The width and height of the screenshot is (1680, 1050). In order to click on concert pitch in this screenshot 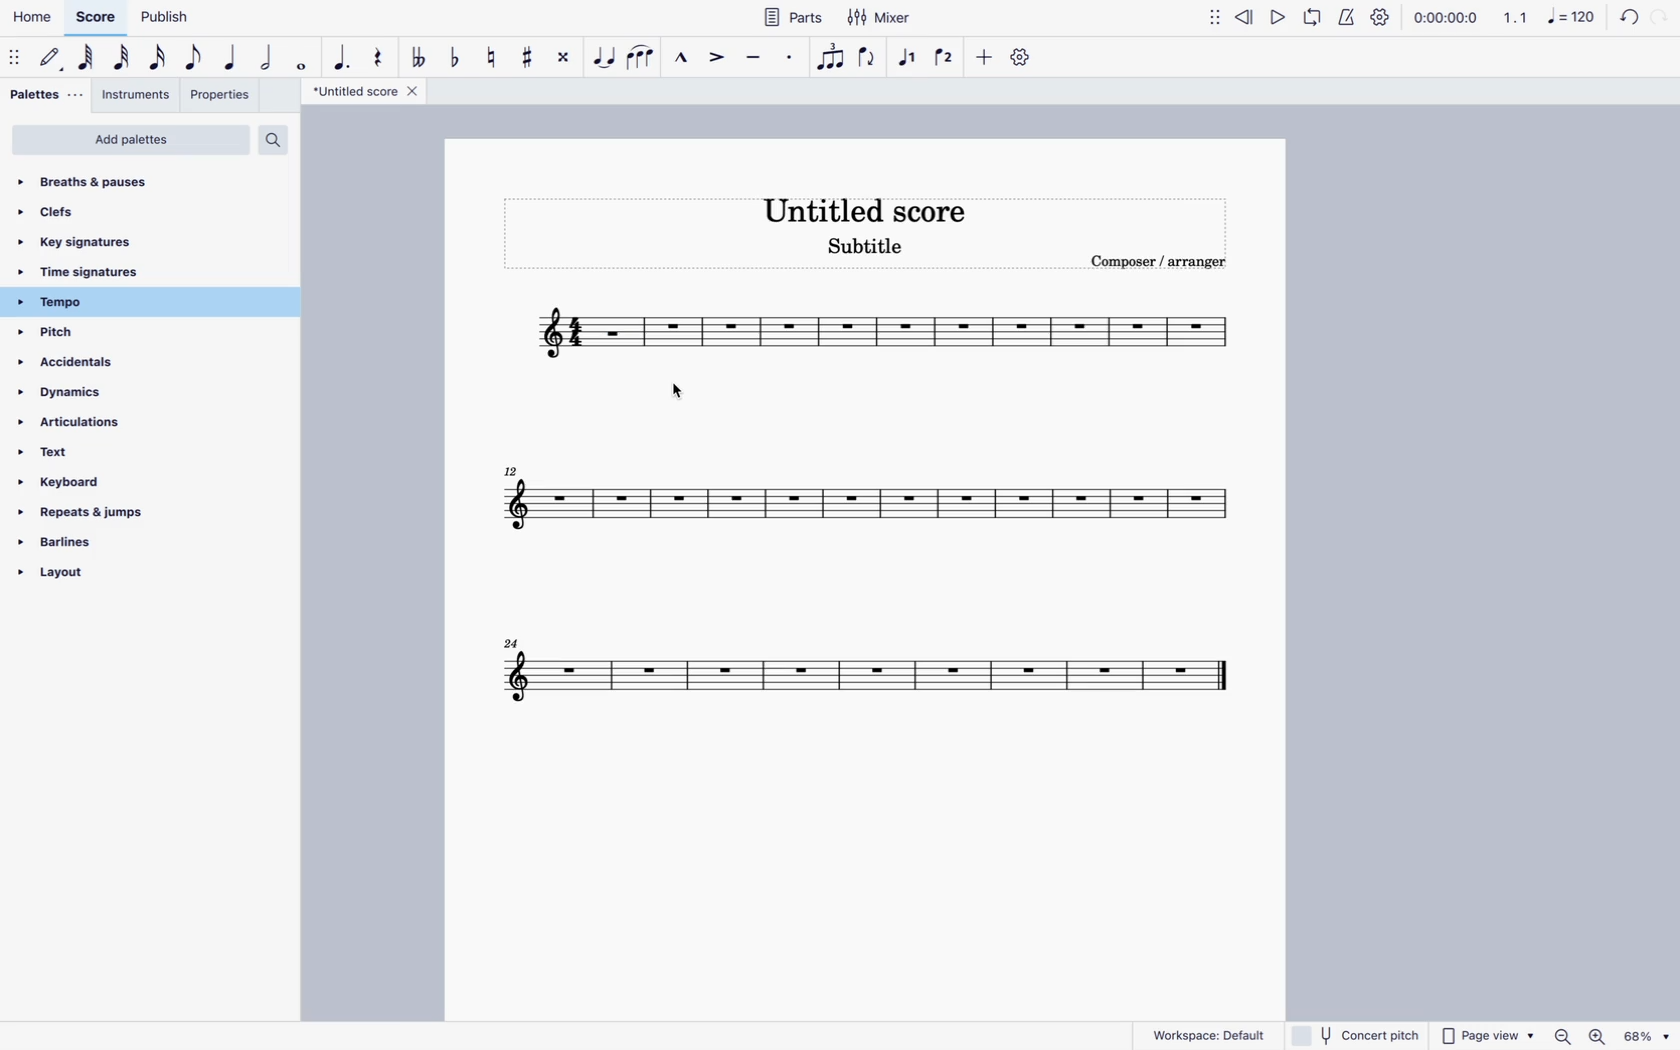, I will do `click(1356, 1035)`.